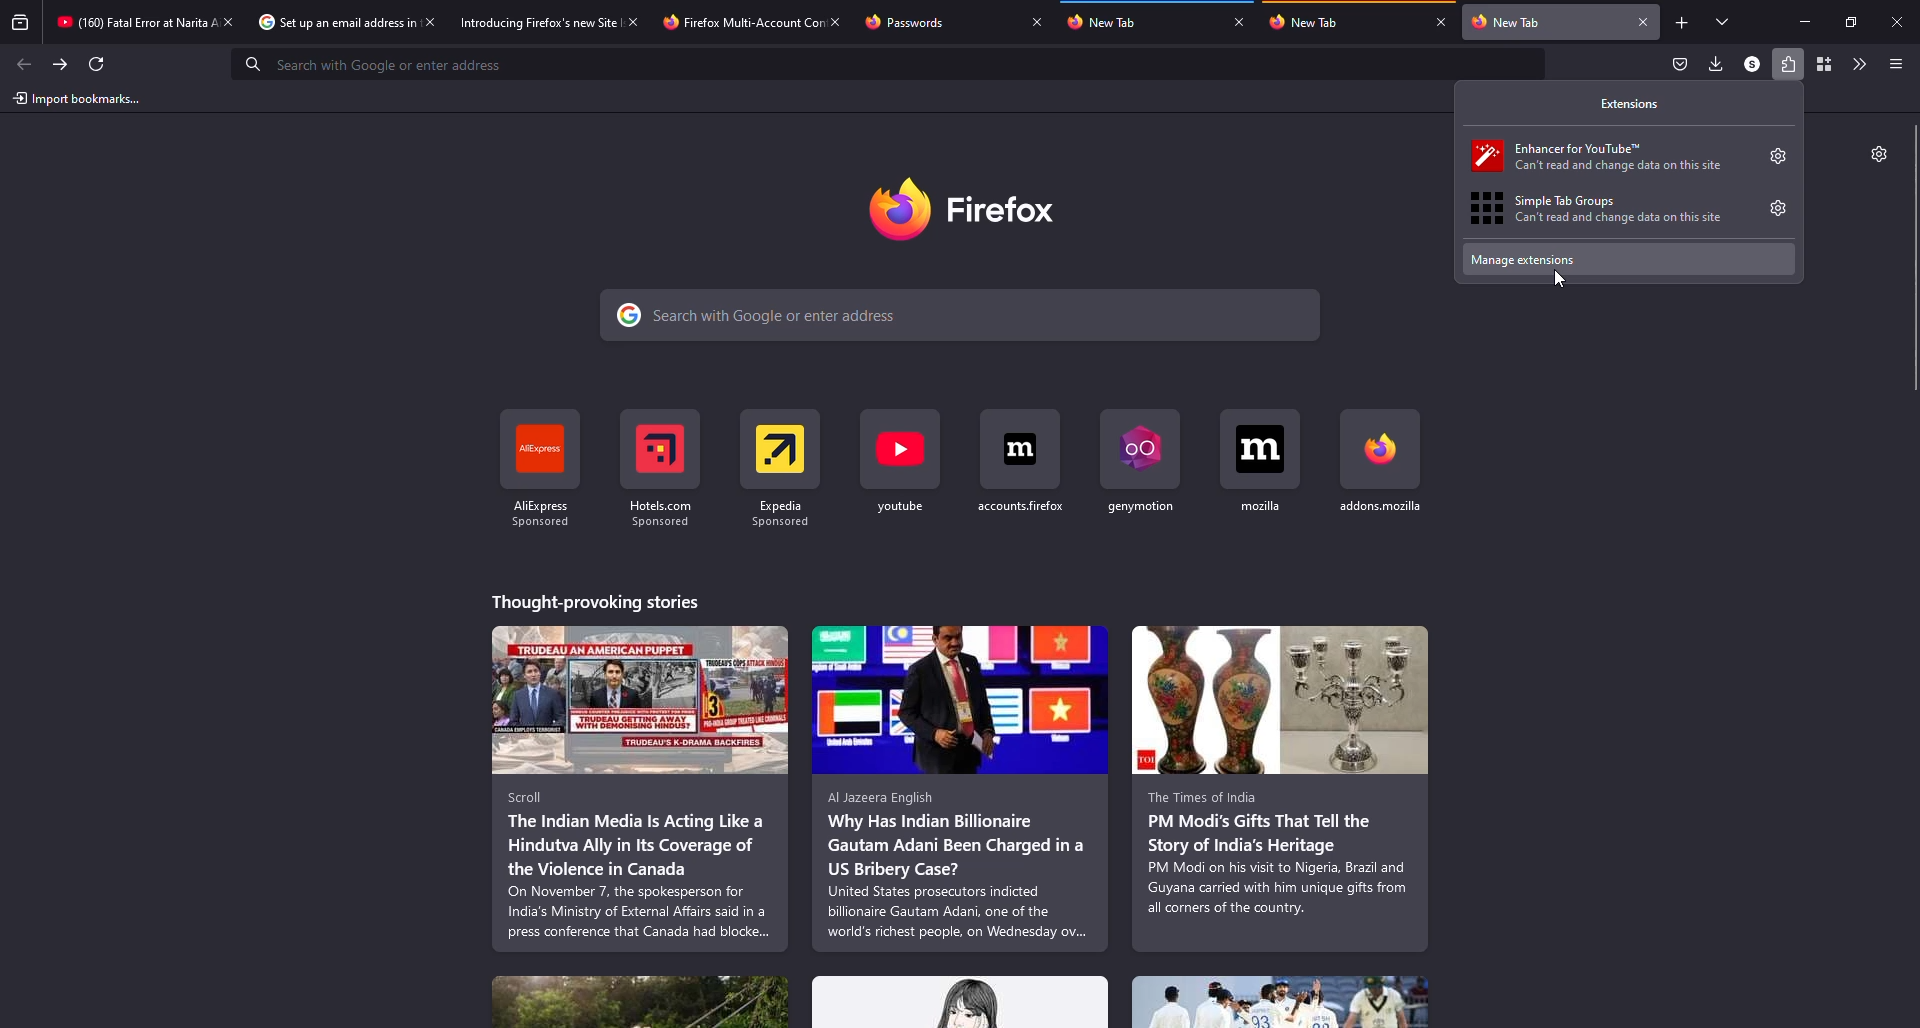 The width and height of the screenshot is (1920, 1028). I want to click on settings, so click(1777, 156).